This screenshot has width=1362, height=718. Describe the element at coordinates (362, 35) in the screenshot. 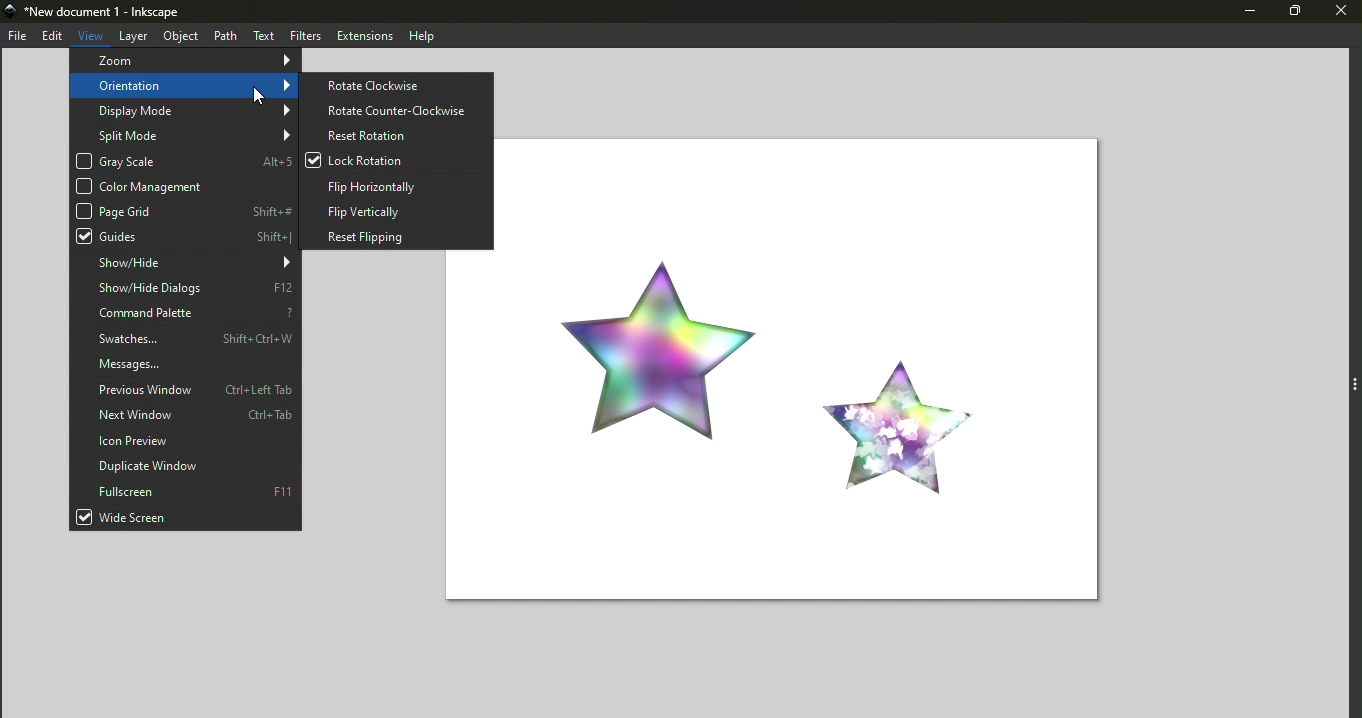

I see `Extensions` at that location.